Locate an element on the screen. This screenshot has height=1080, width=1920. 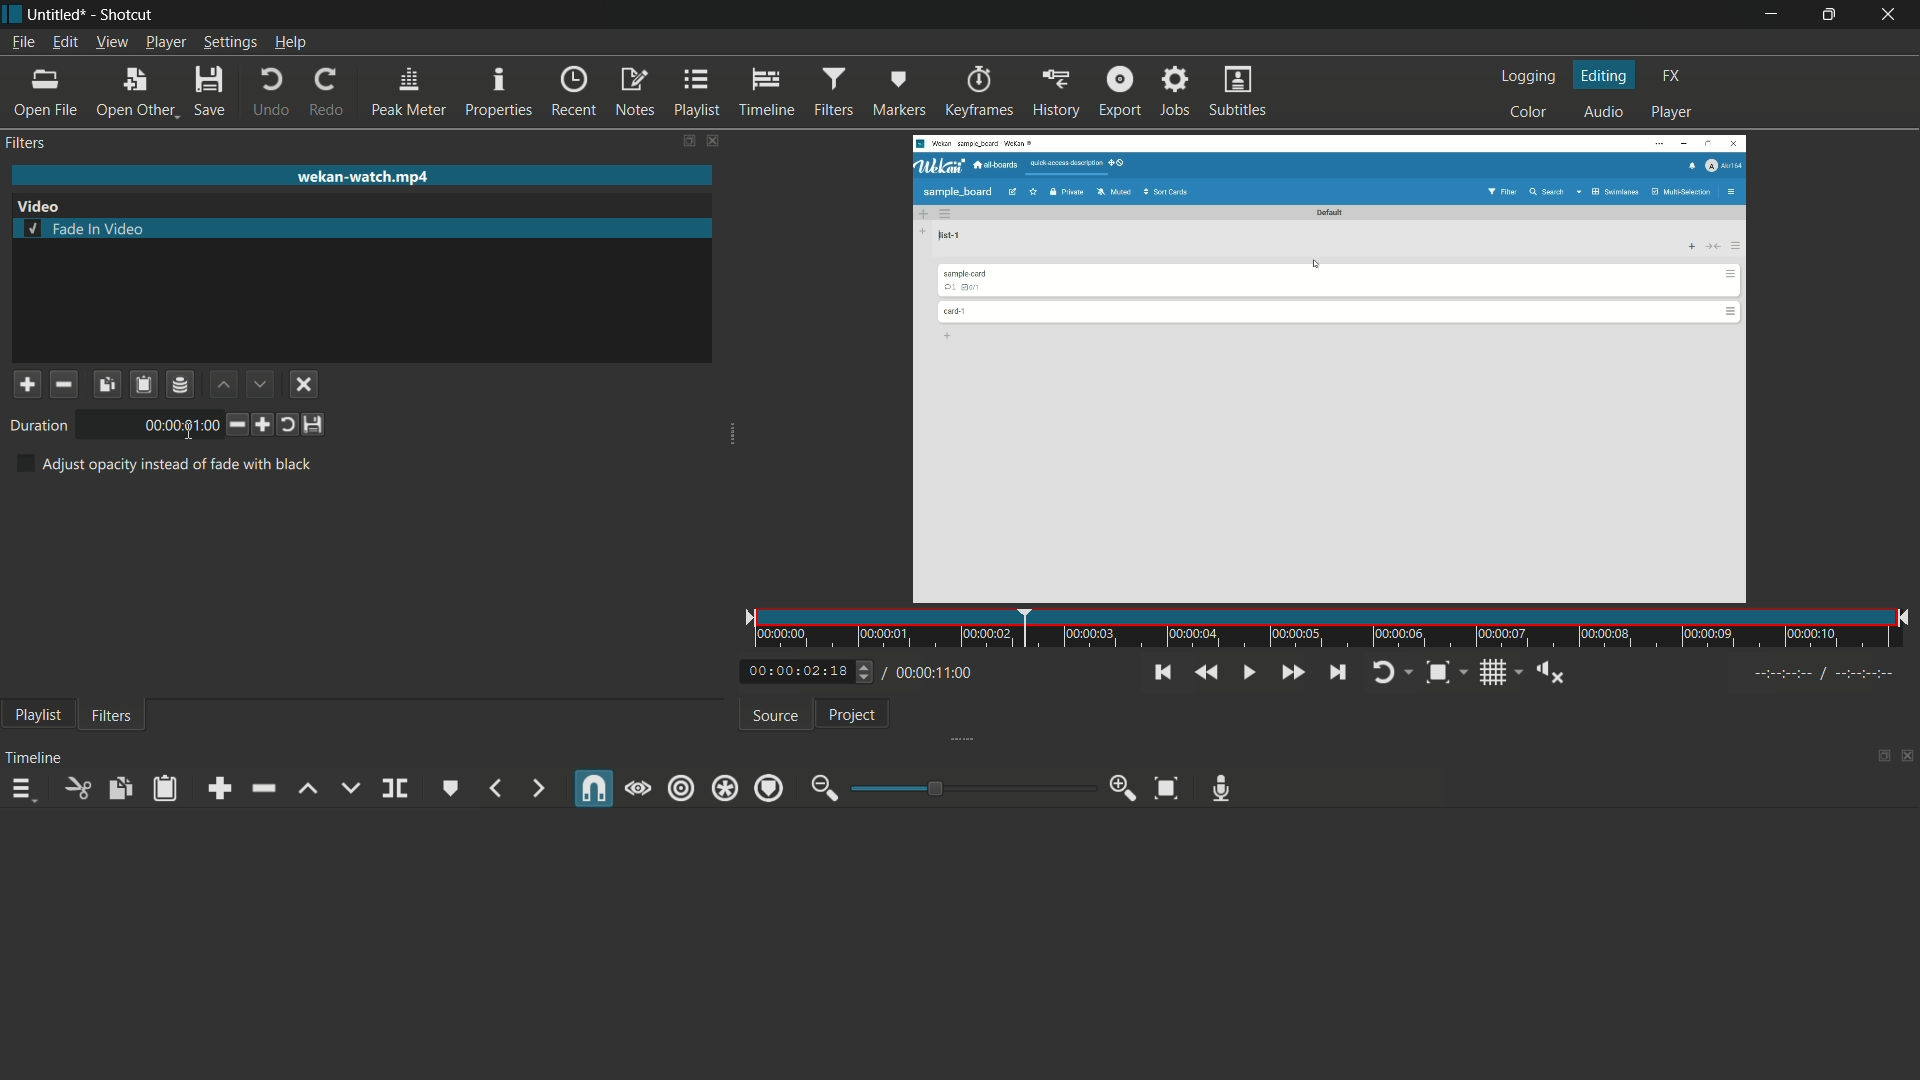
overwrite is located at coordinates (349, 787).